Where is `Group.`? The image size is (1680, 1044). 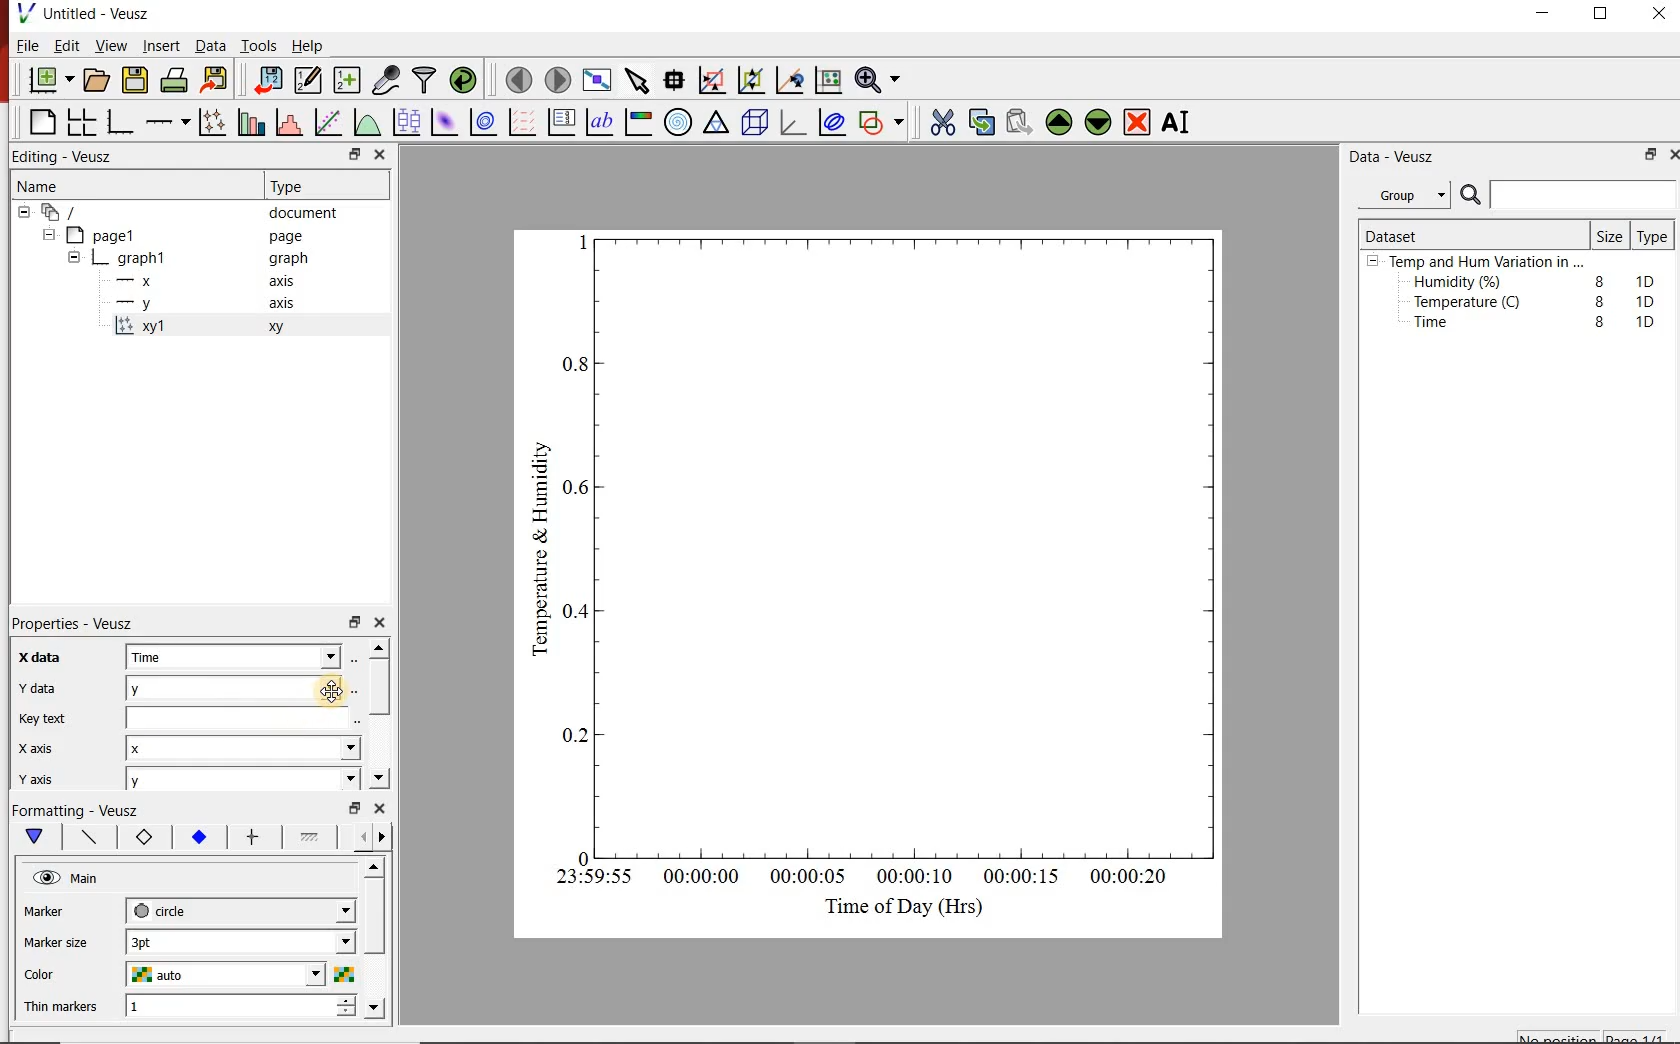 Group. is located at coordinates (1408, 191).